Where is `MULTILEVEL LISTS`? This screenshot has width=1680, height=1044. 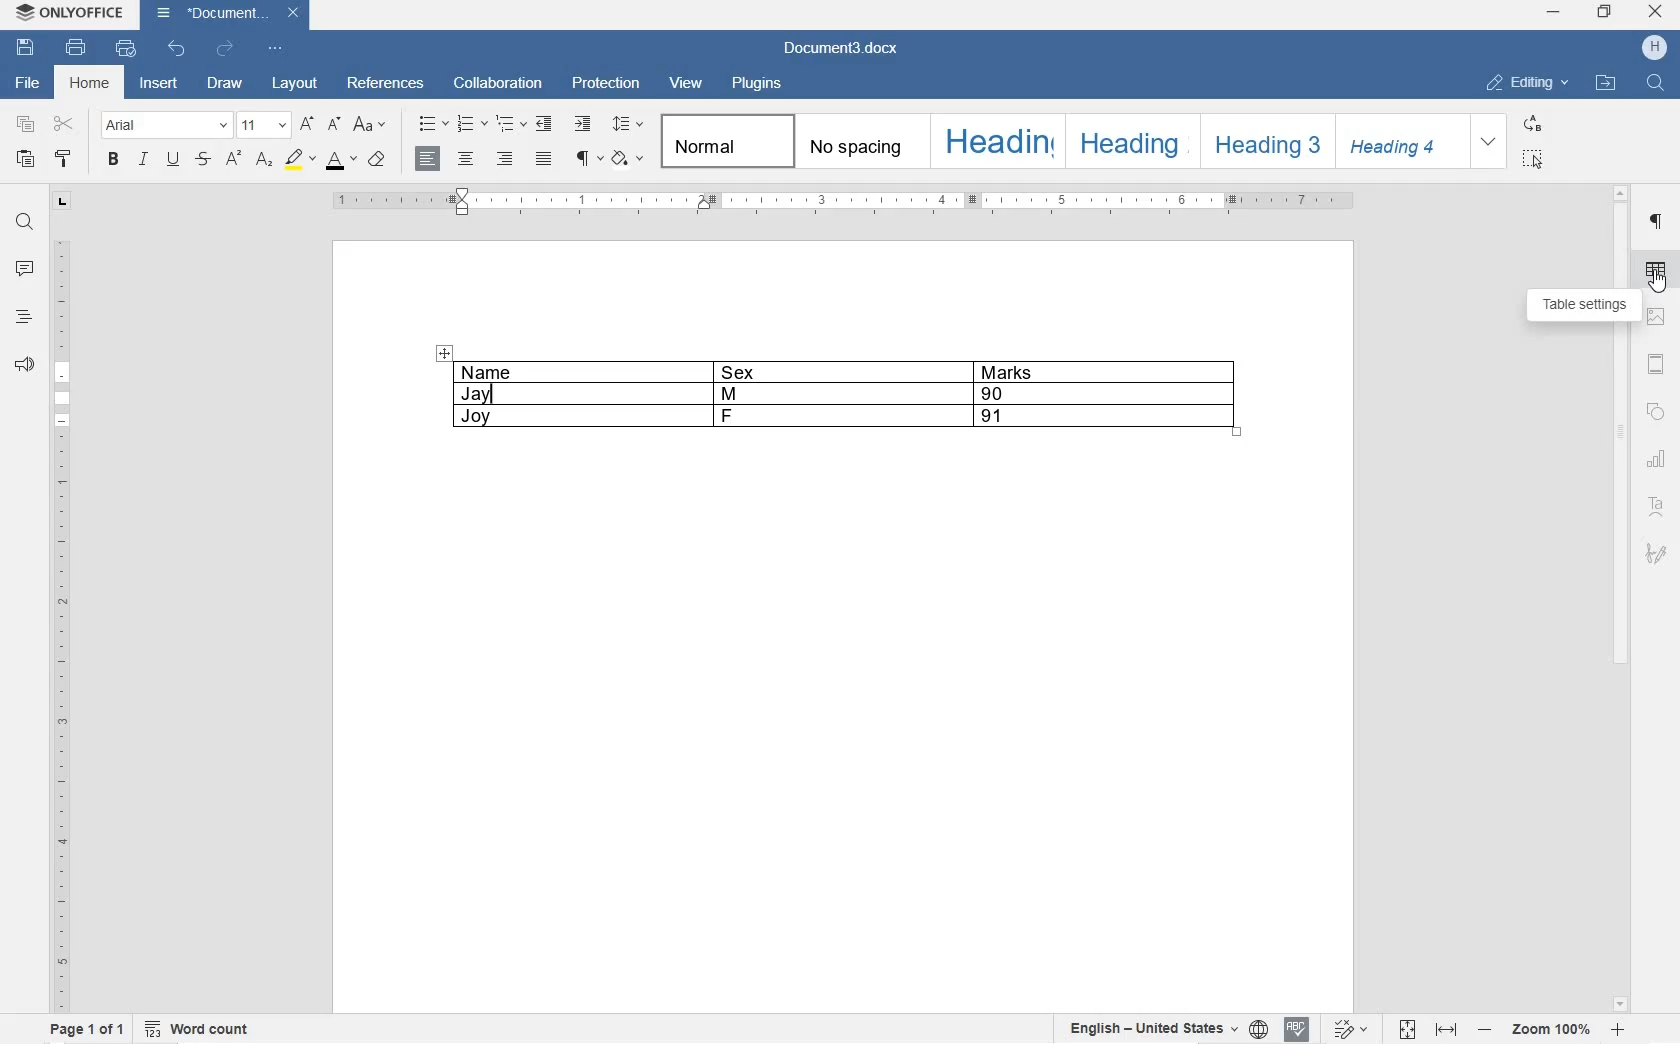
MULTILEVEL LISTS is located at coordinates (509, 122).